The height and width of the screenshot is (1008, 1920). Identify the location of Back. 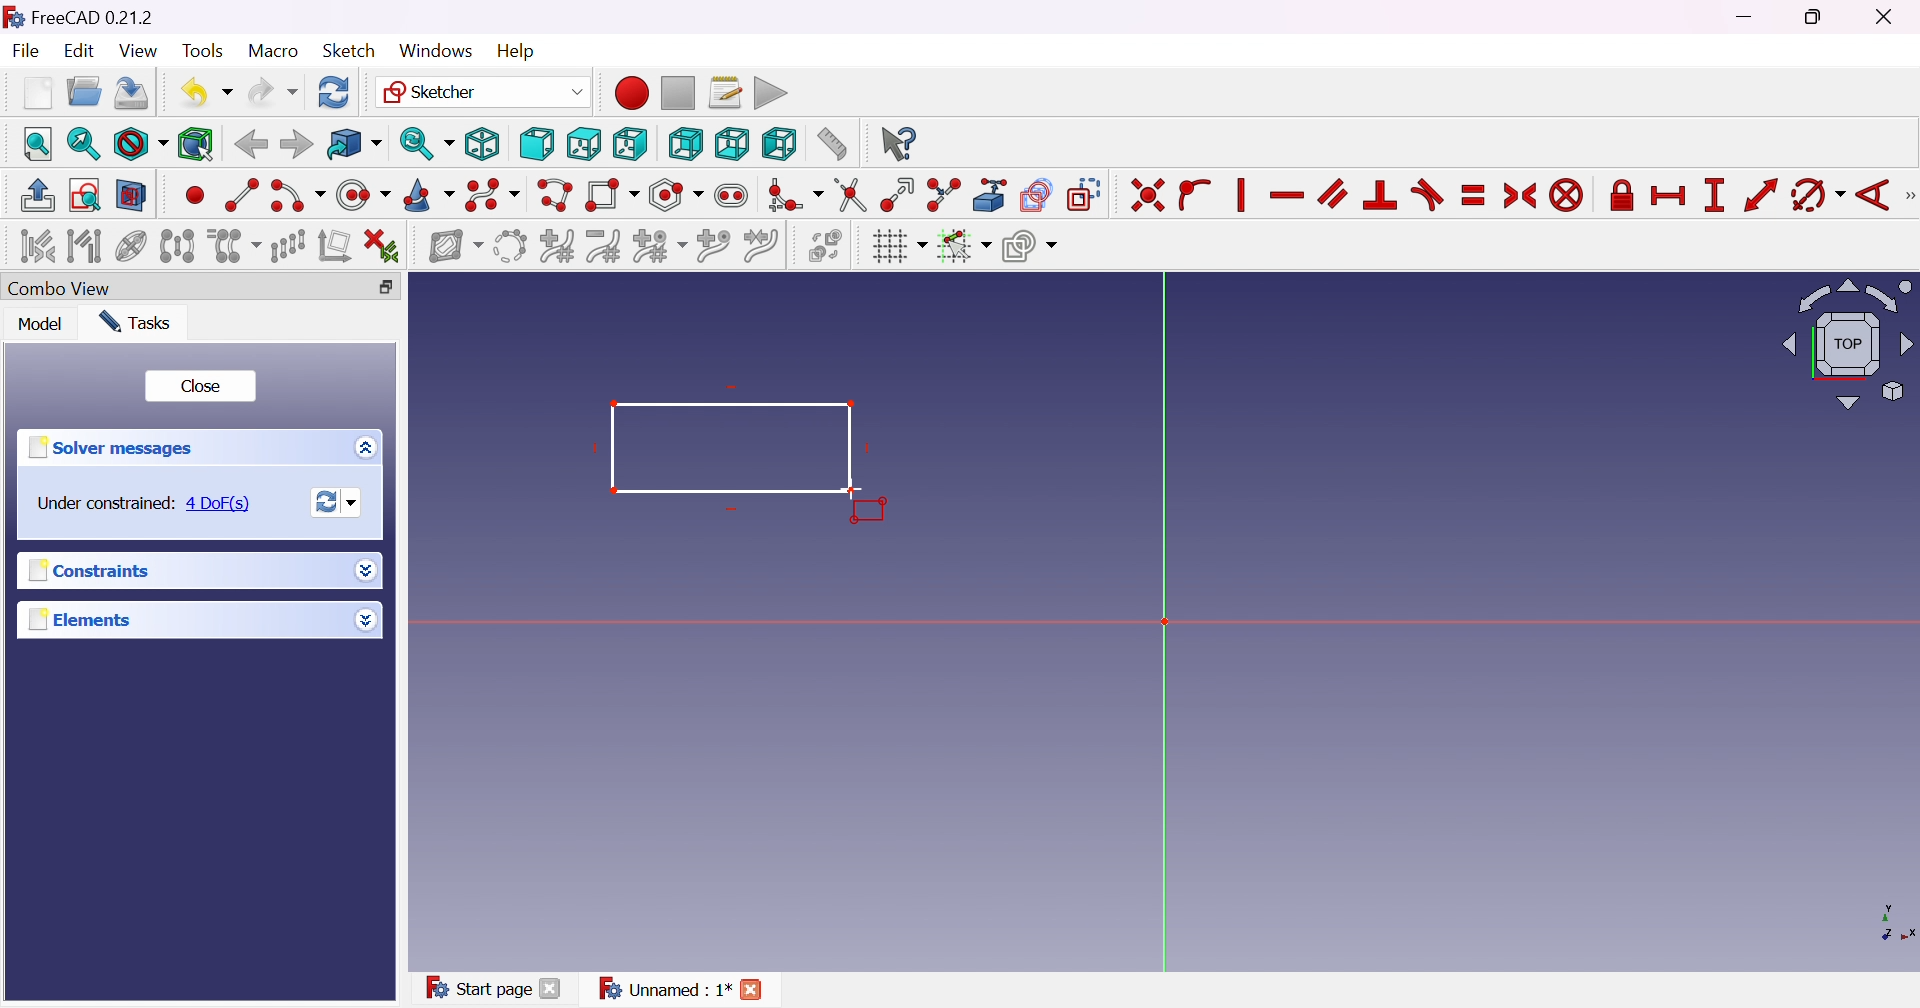
(250, 145).